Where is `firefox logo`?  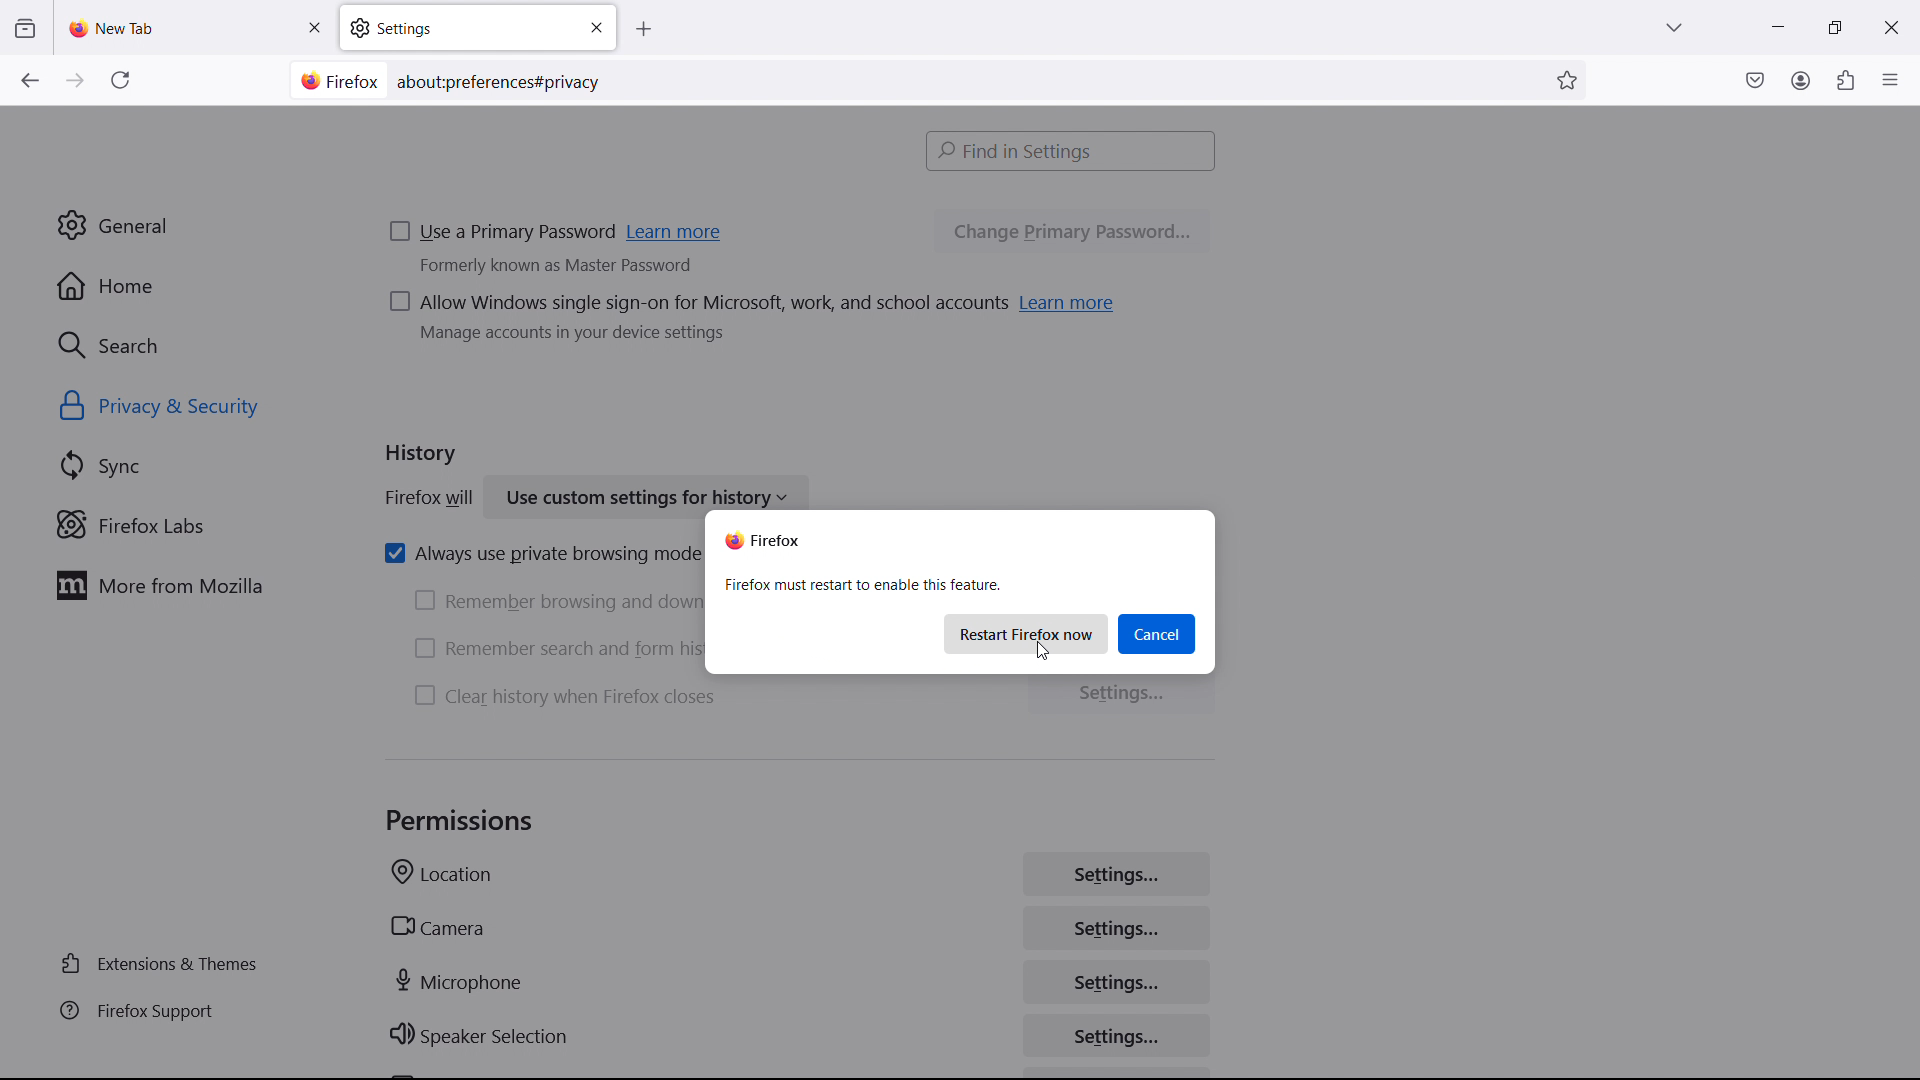
firefox logo is located at coordinates (764, 540).